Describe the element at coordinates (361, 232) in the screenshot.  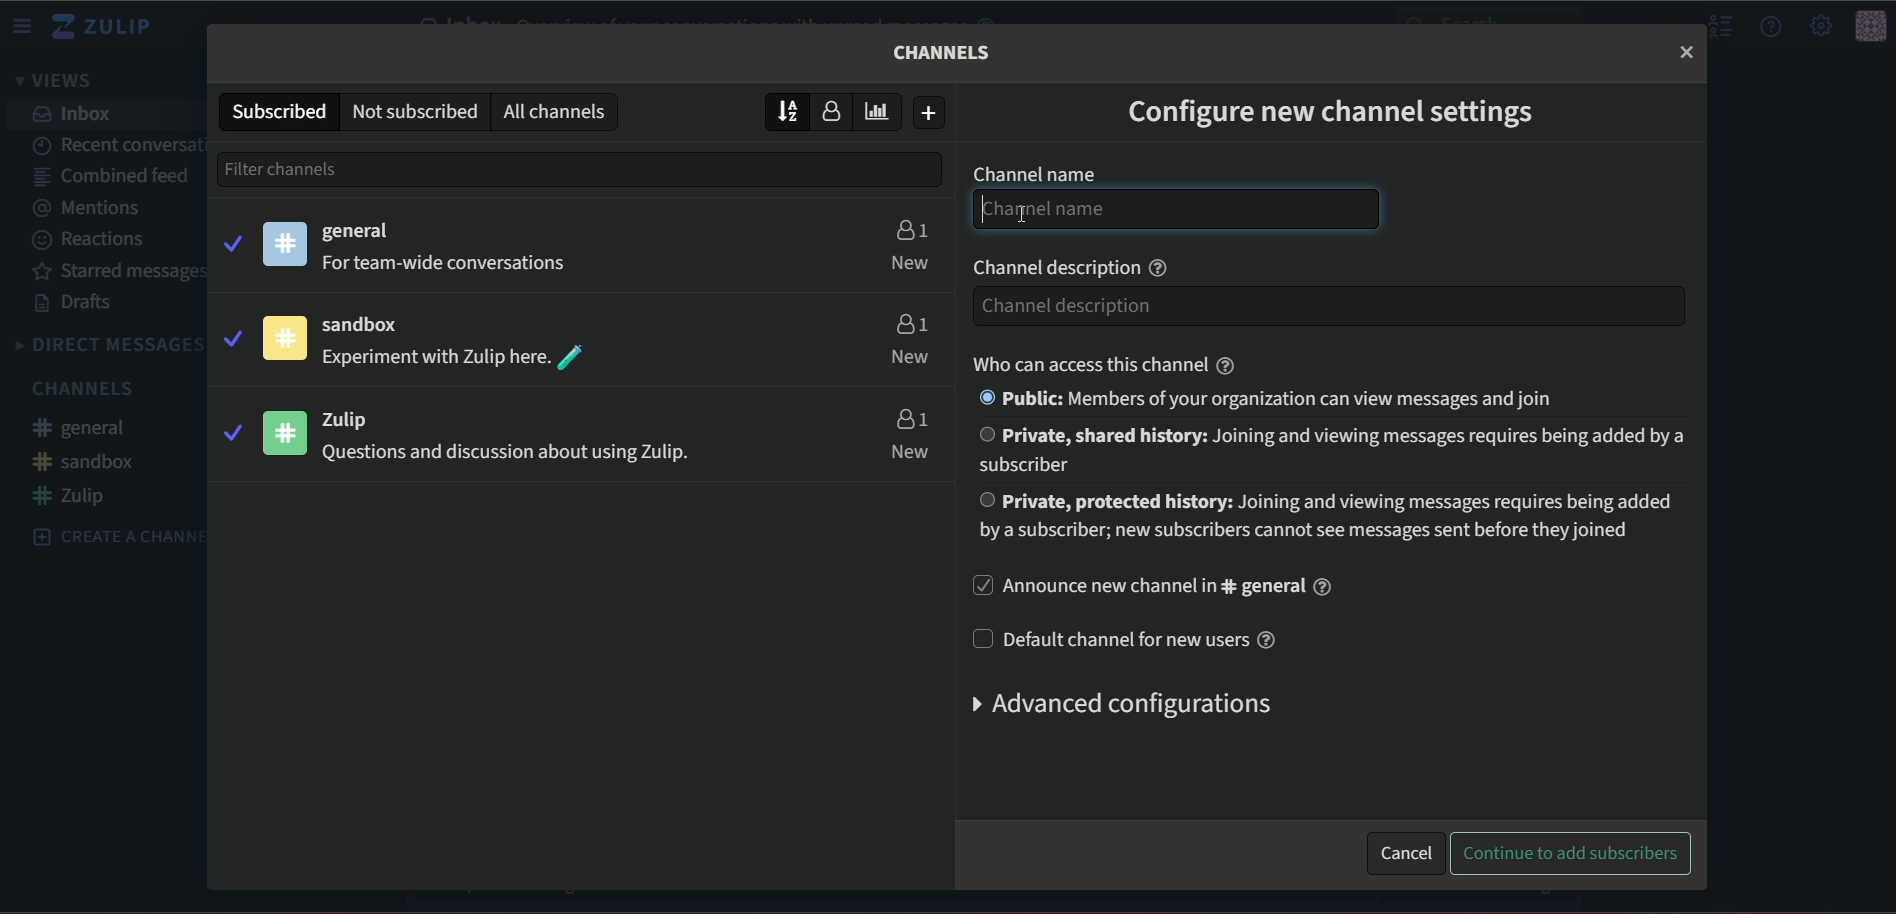
I see `general` at that location.